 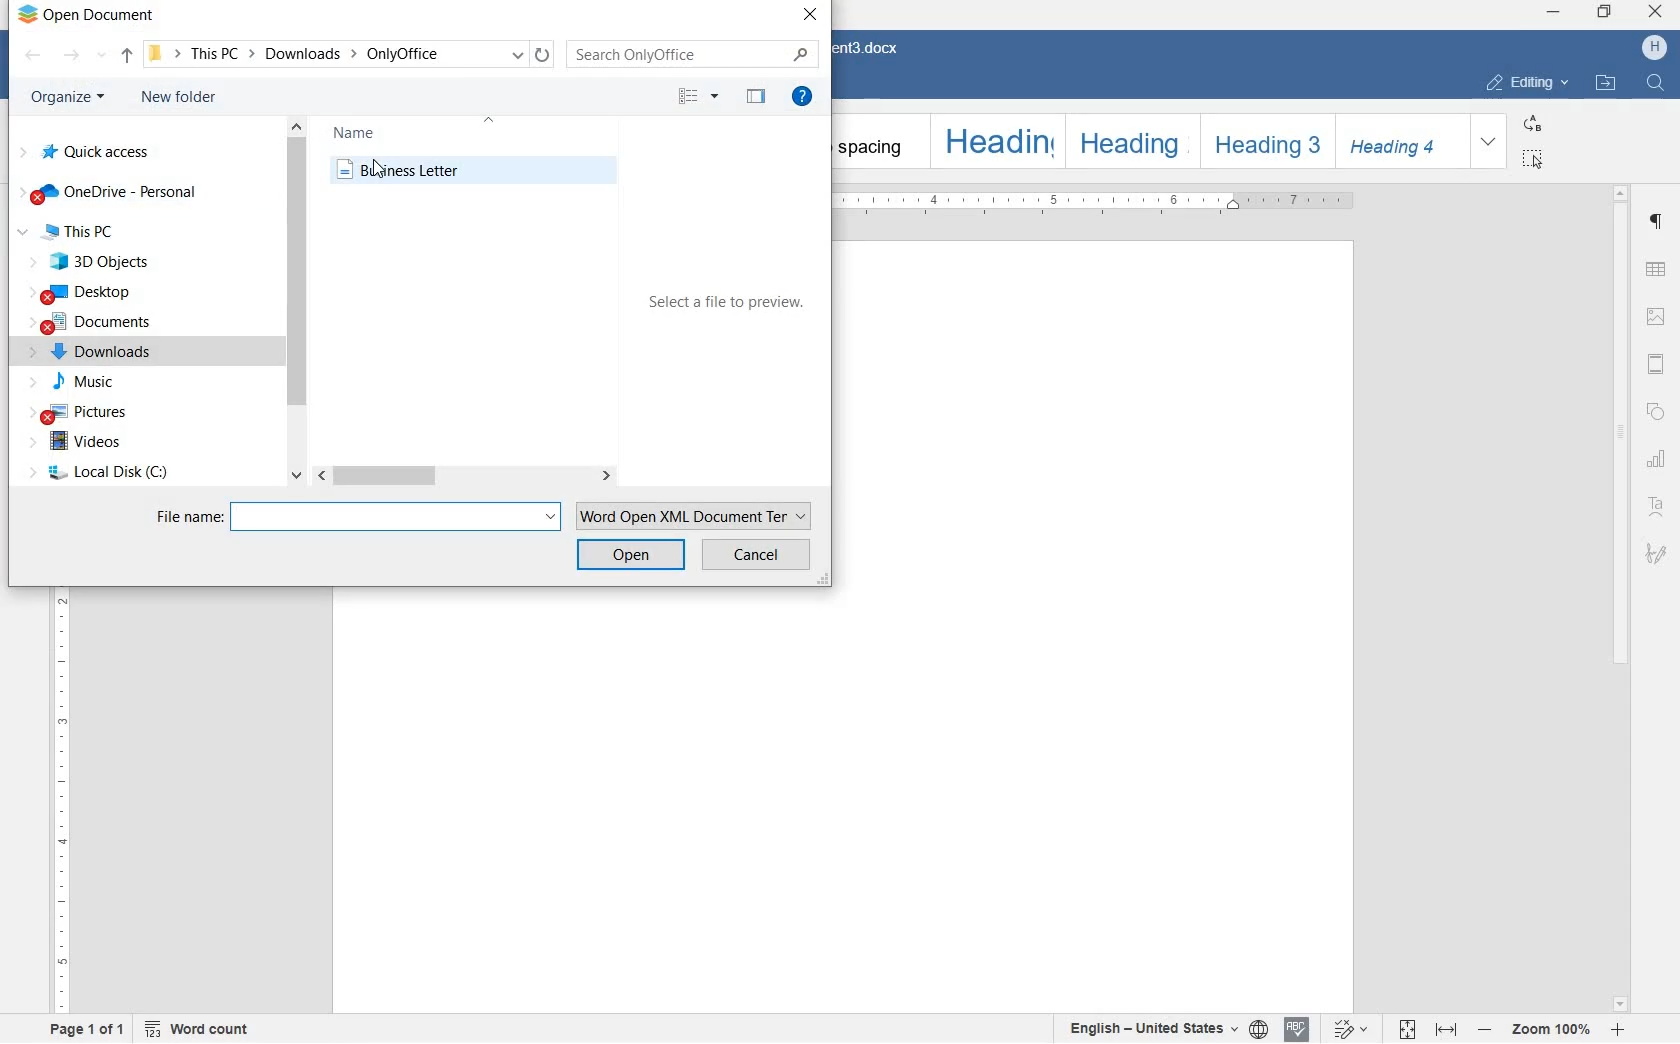 What do you see at coordinates (808, 15) in the screenshot?
I see `close` at bounding box center [808, 15].